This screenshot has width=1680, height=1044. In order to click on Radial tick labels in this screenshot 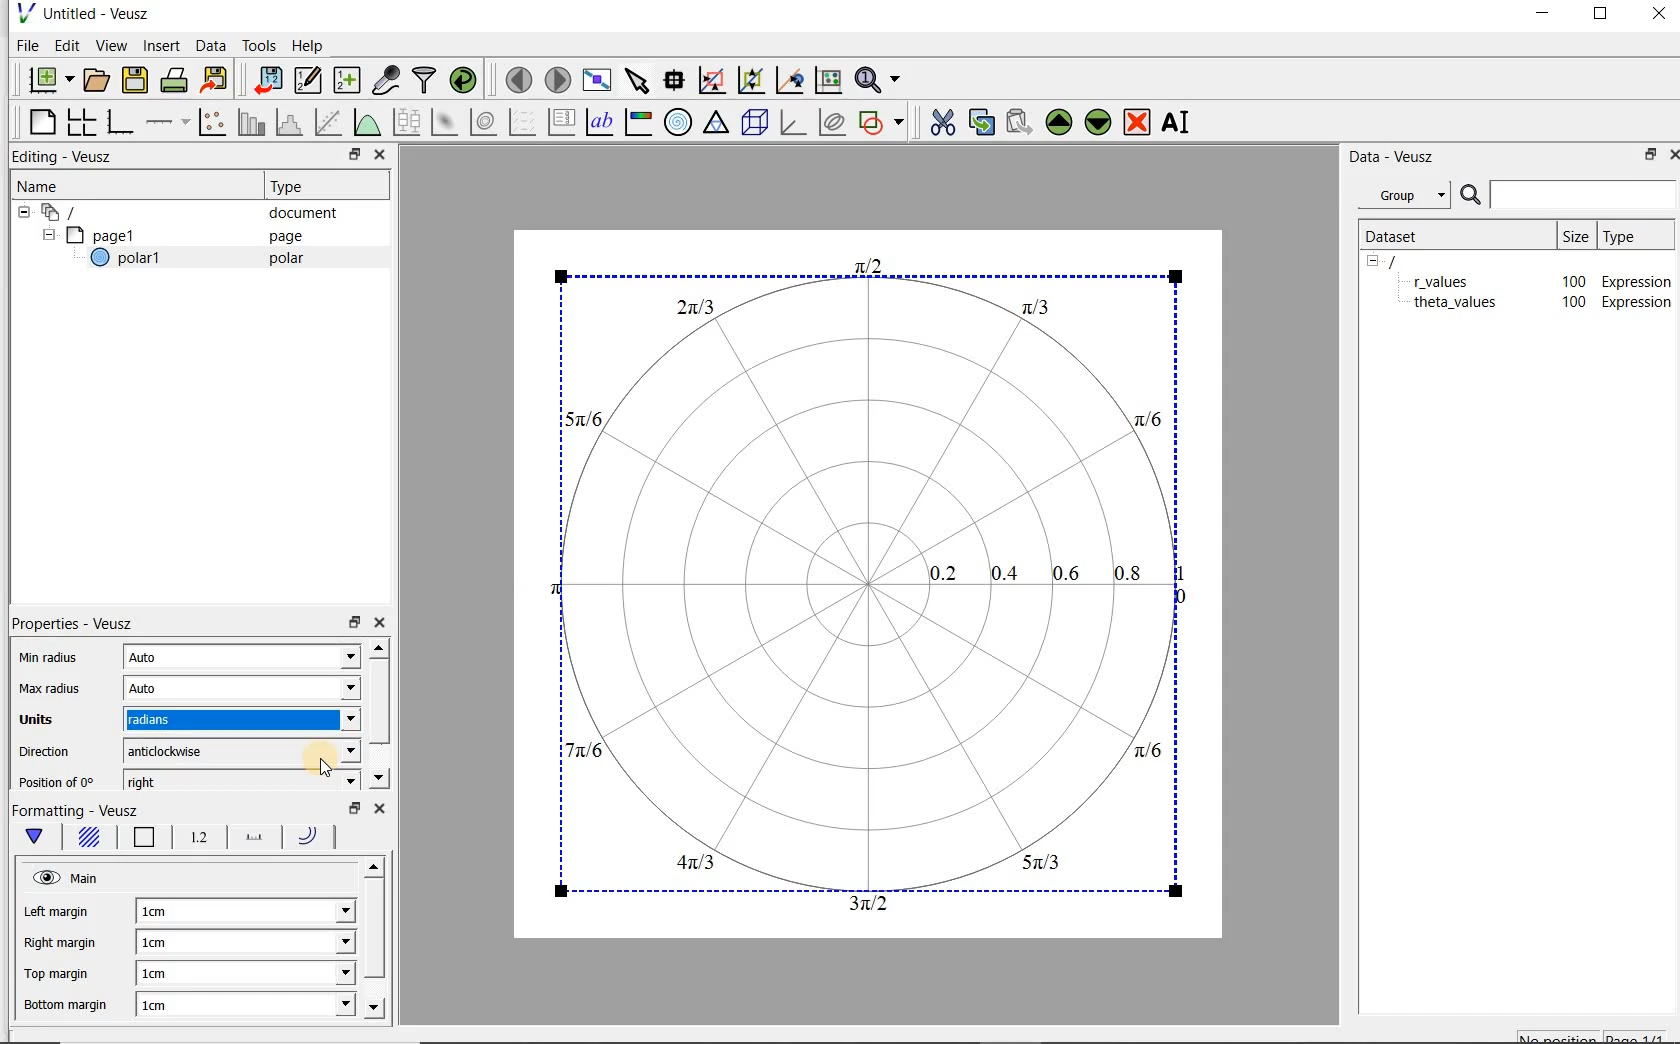, I will do `click(200, 839)`.